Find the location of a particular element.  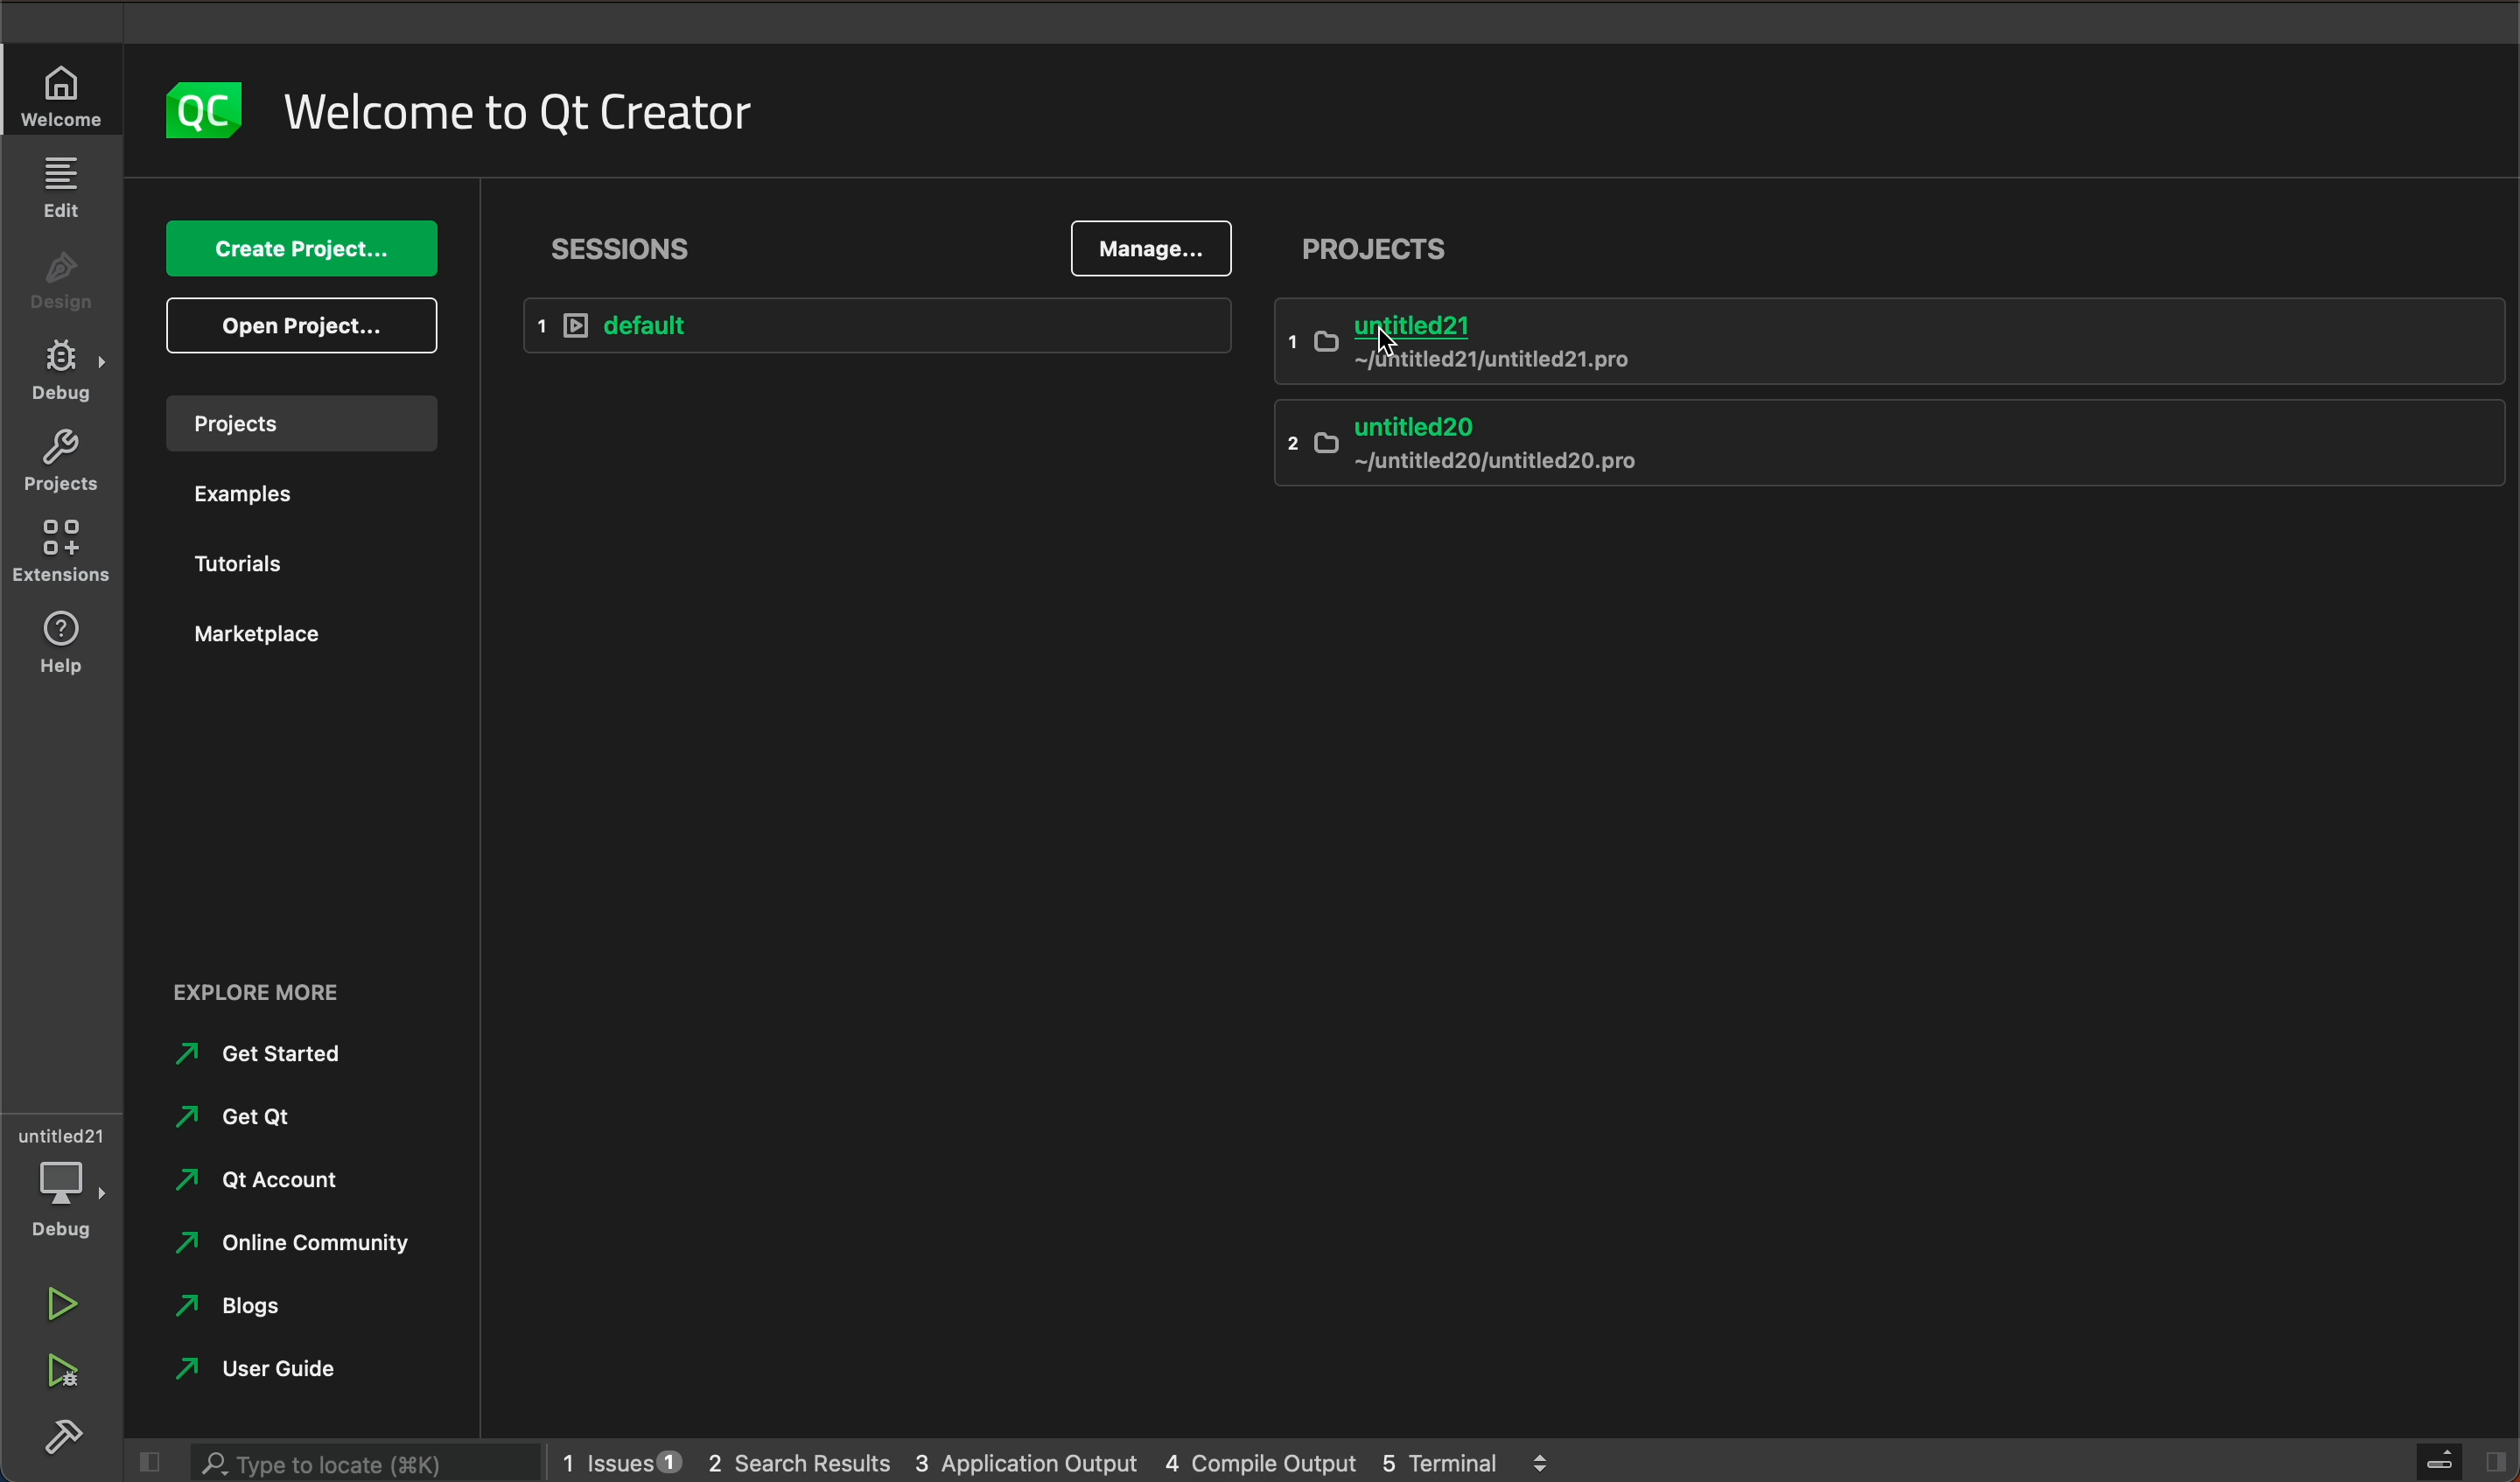

welcome is located at coordinates (519, 113).